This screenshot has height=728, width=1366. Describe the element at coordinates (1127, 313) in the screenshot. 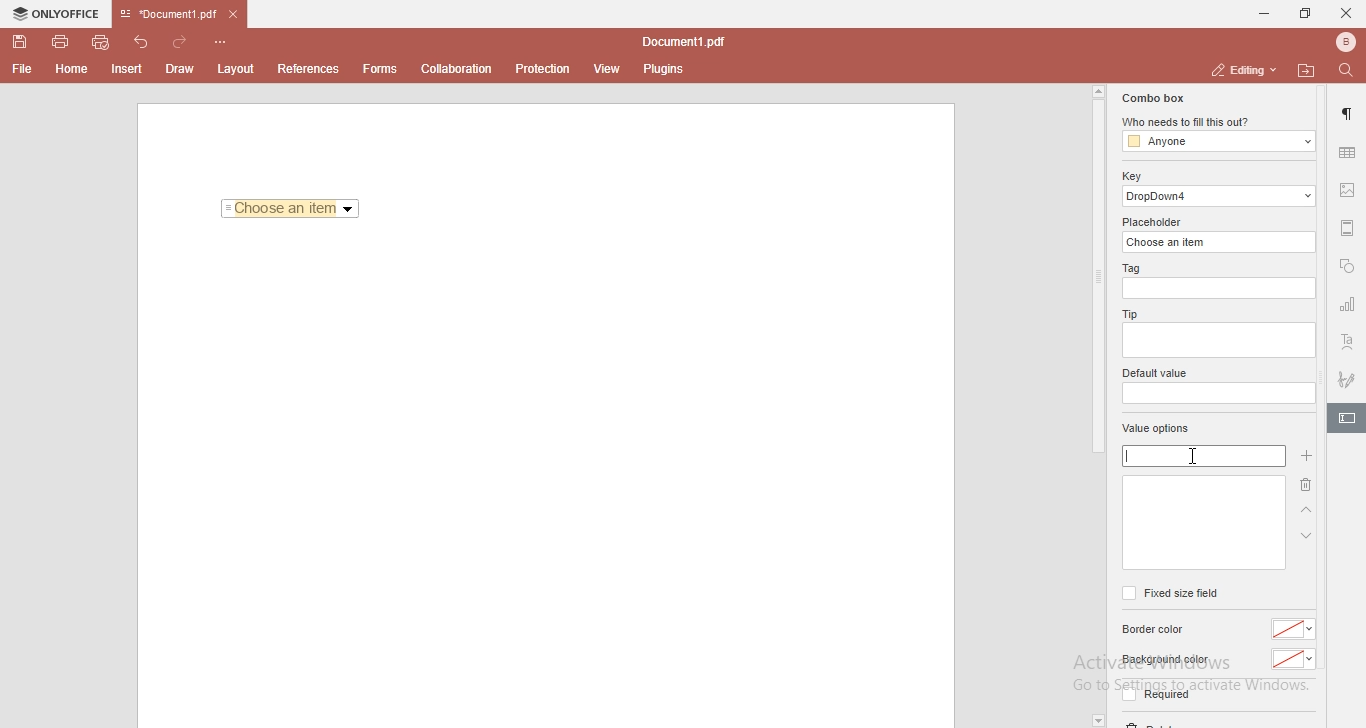

I see `tip` at that location.